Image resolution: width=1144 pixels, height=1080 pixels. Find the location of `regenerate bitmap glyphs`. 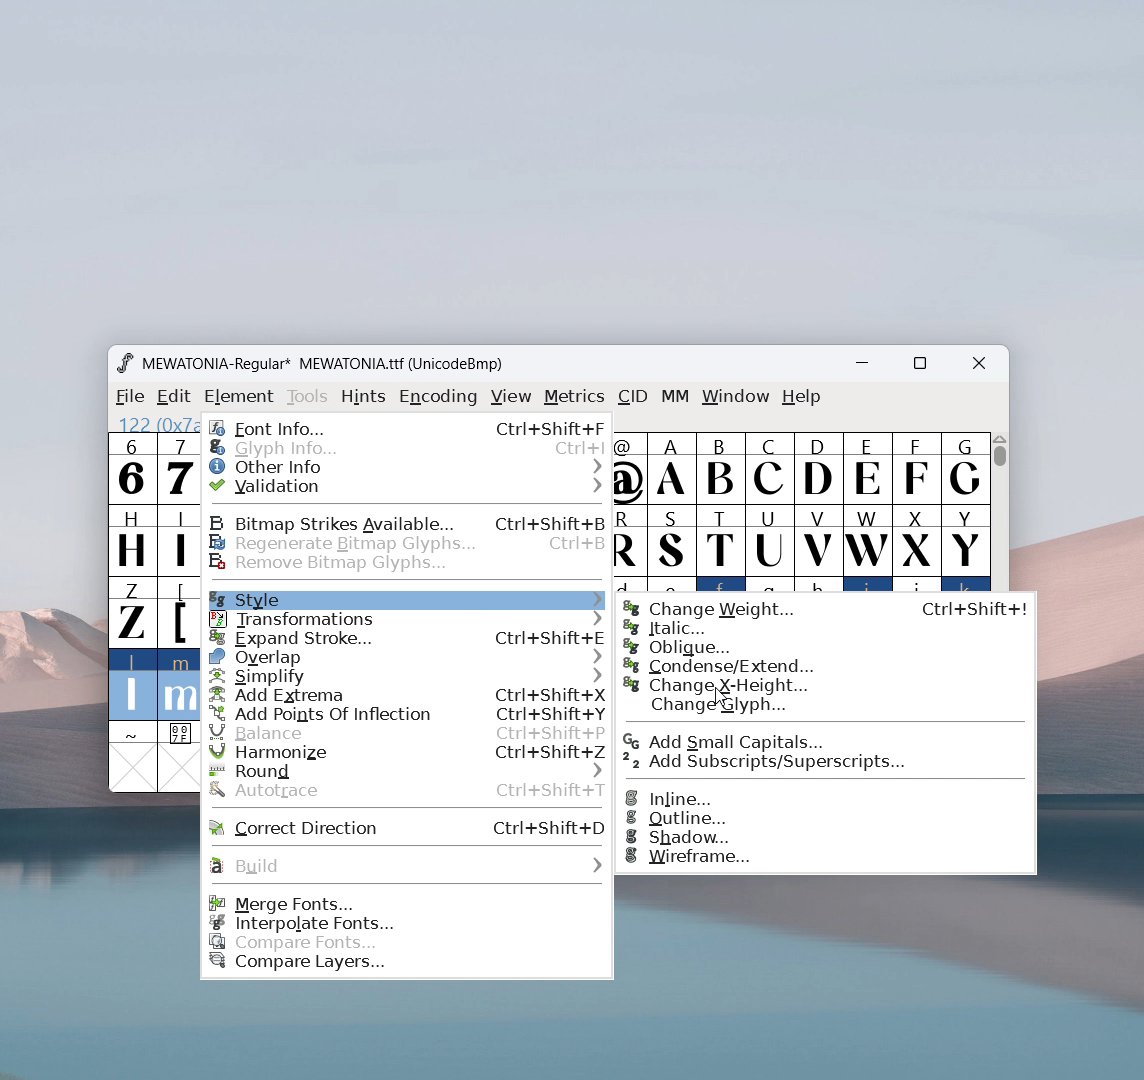

regenerate bitmap glyphs is located at coordinates (407, 542).